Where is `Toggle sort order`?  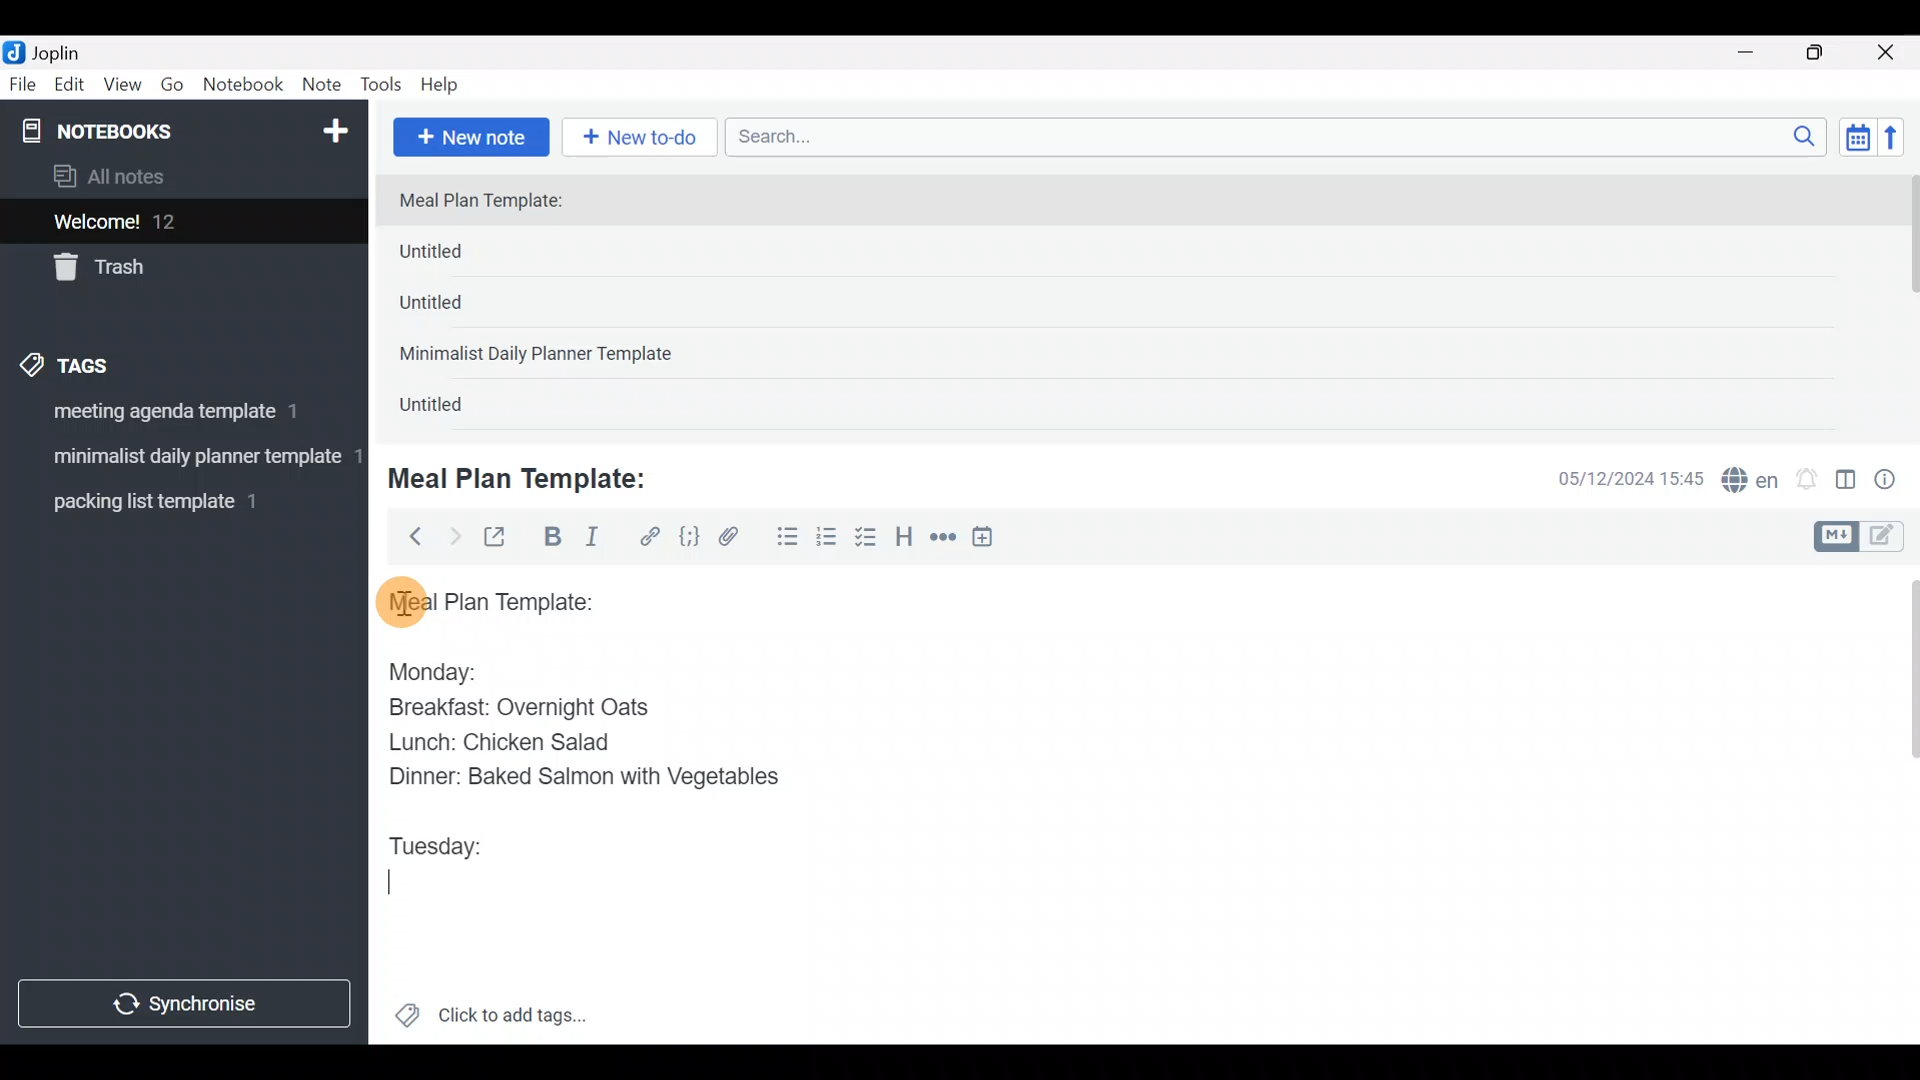 Toggle sort order is located at coordinates (1857, 138).